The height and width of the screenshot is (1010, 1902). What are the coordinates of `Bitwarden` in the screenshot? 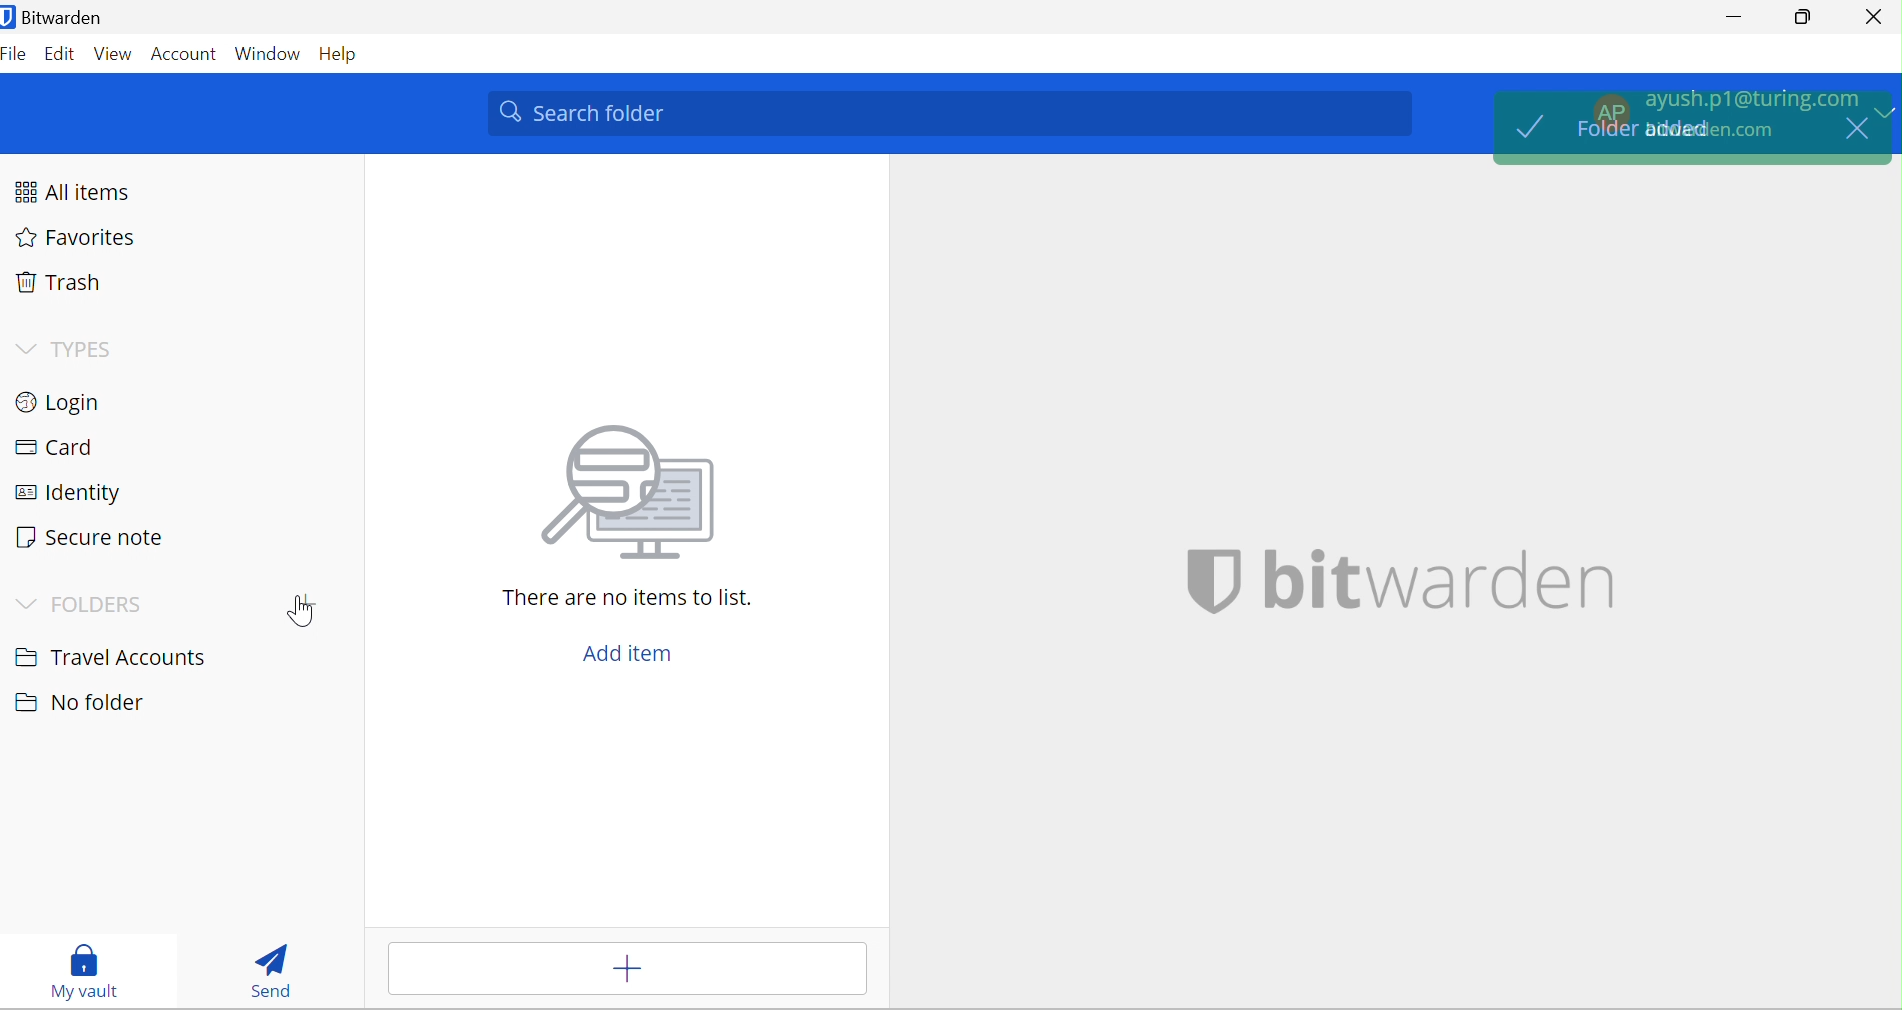 It's located at (57, 21).